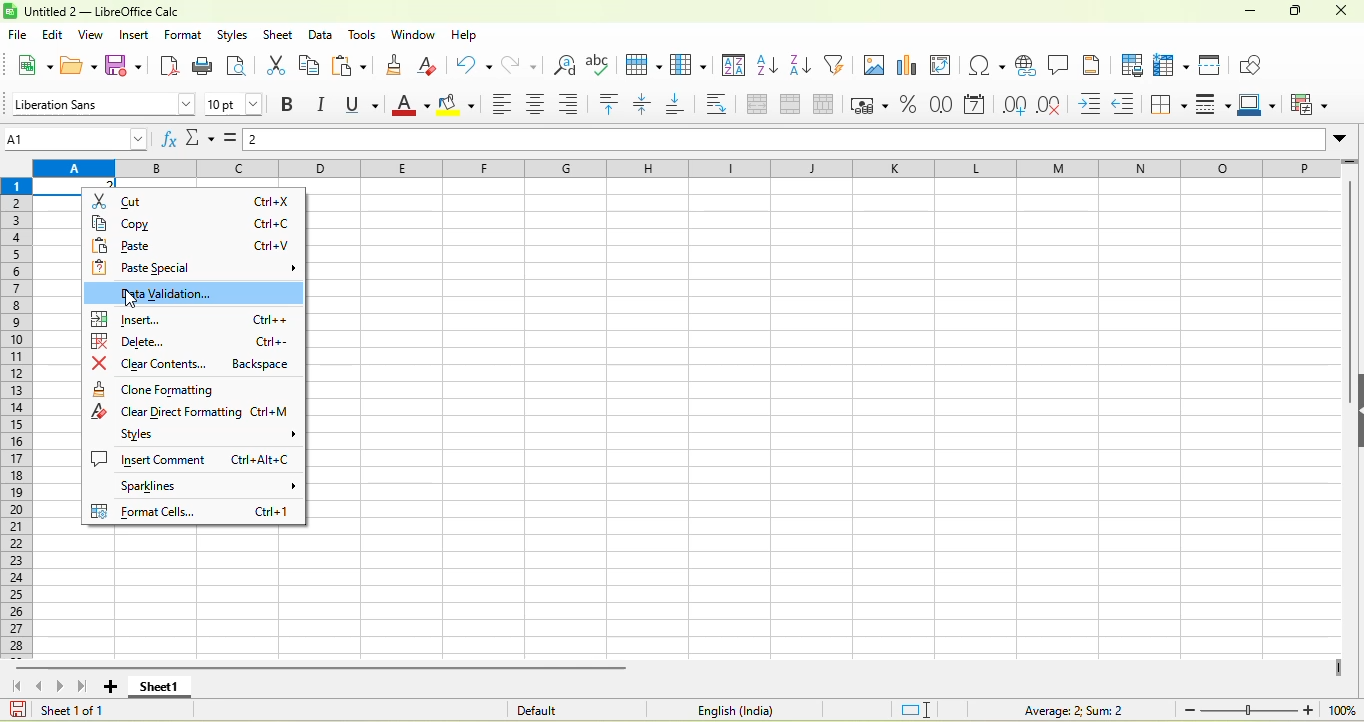  Describe the element at coordinates (23, 65) in the screenshot. I see `new` at that location.